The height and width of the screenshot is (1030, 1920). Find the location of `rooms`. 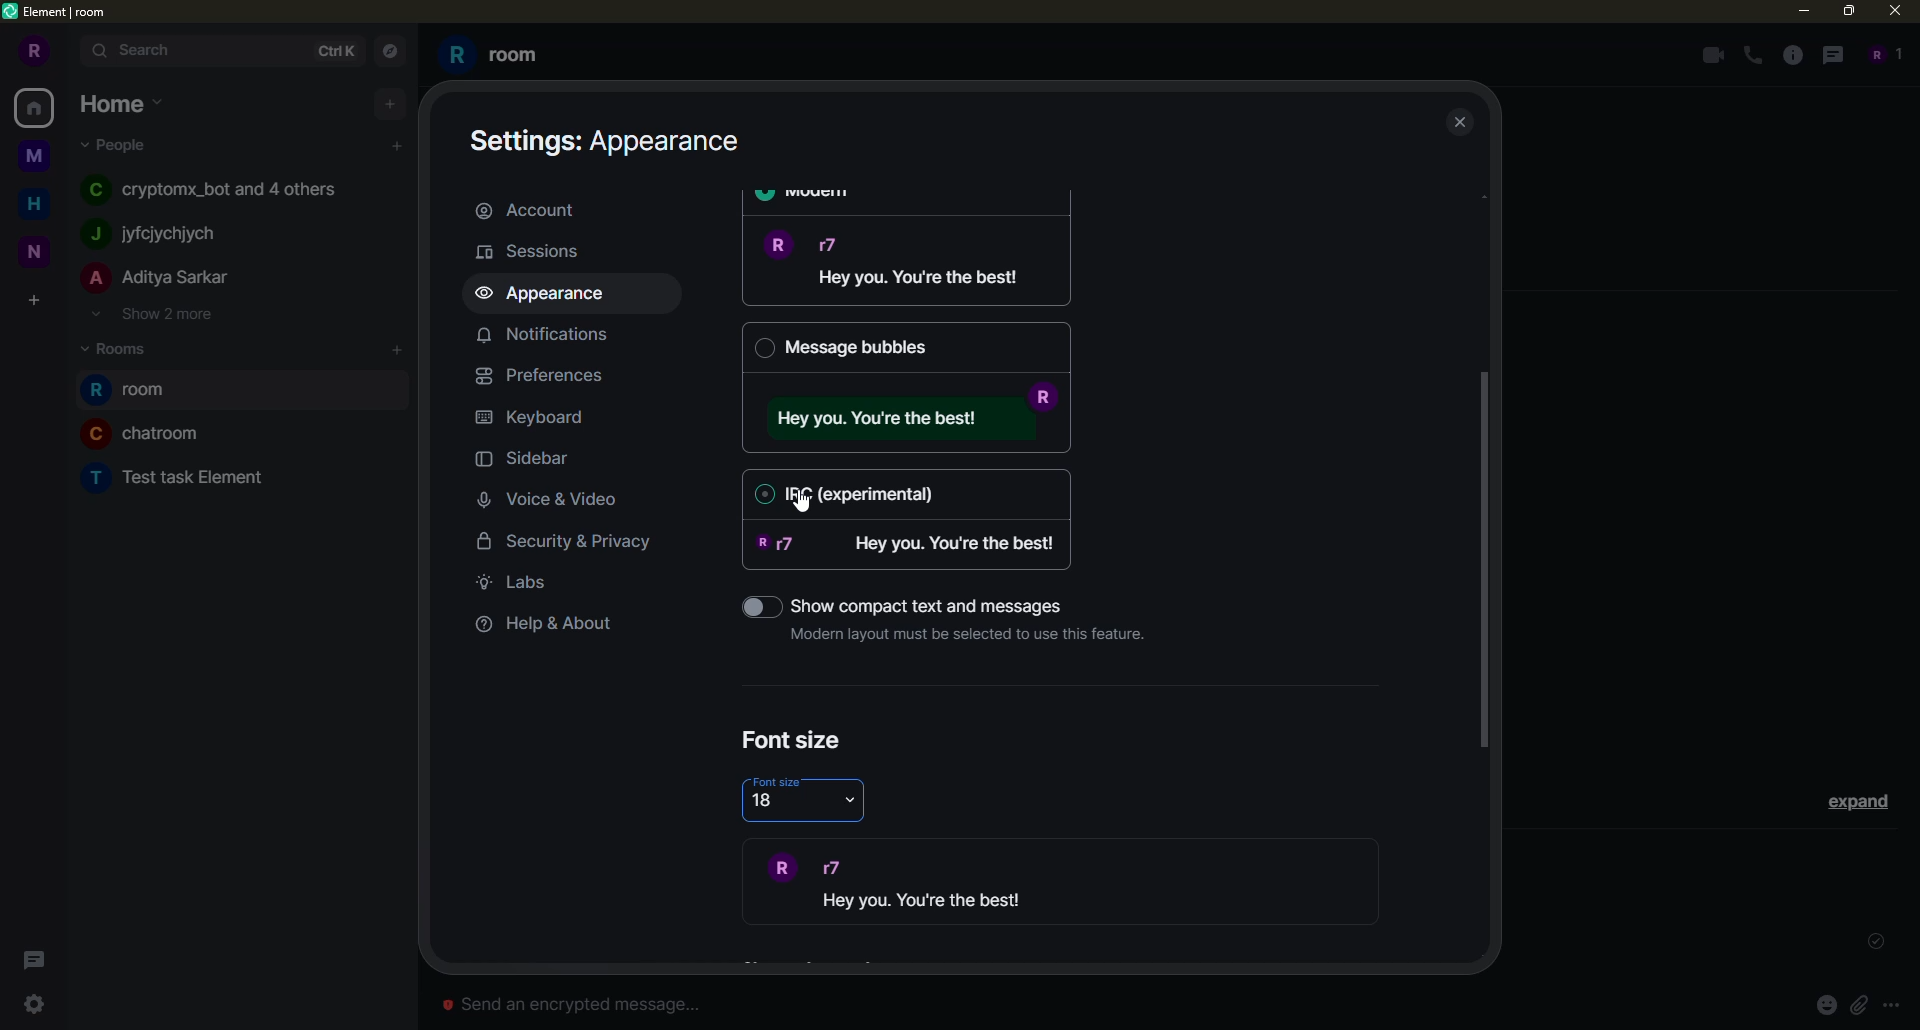

rooms is located at coordinates (120, 347).